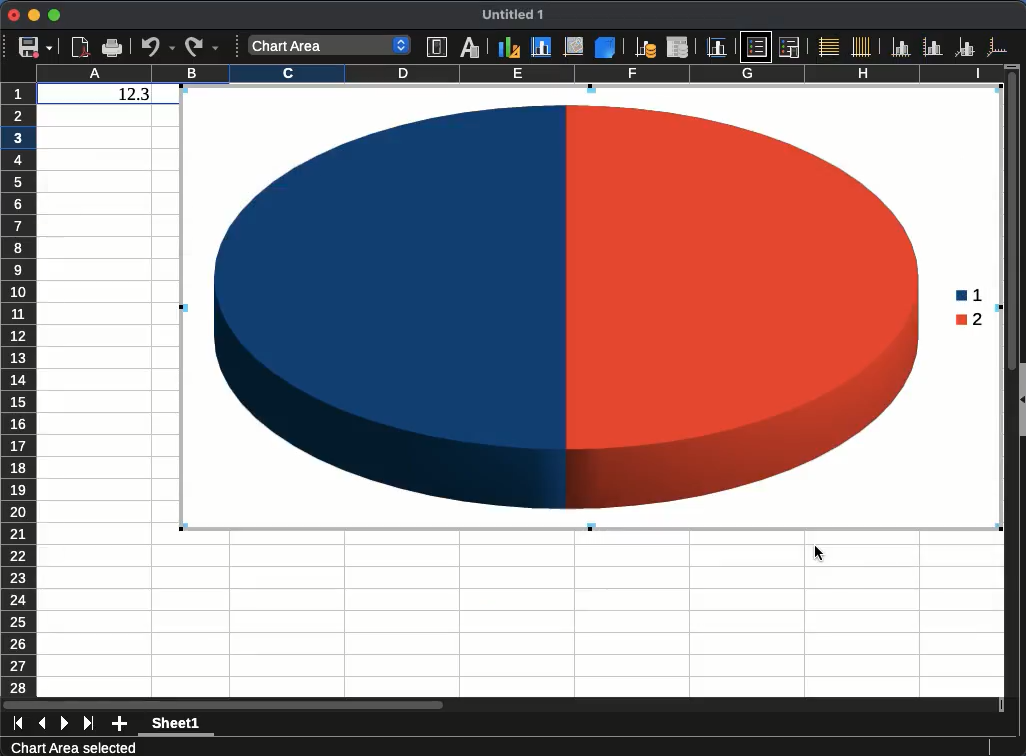  What do you see at coordinates (56, 16) in the screenshot?
I see `maximize` at bounding box center [56, 16].